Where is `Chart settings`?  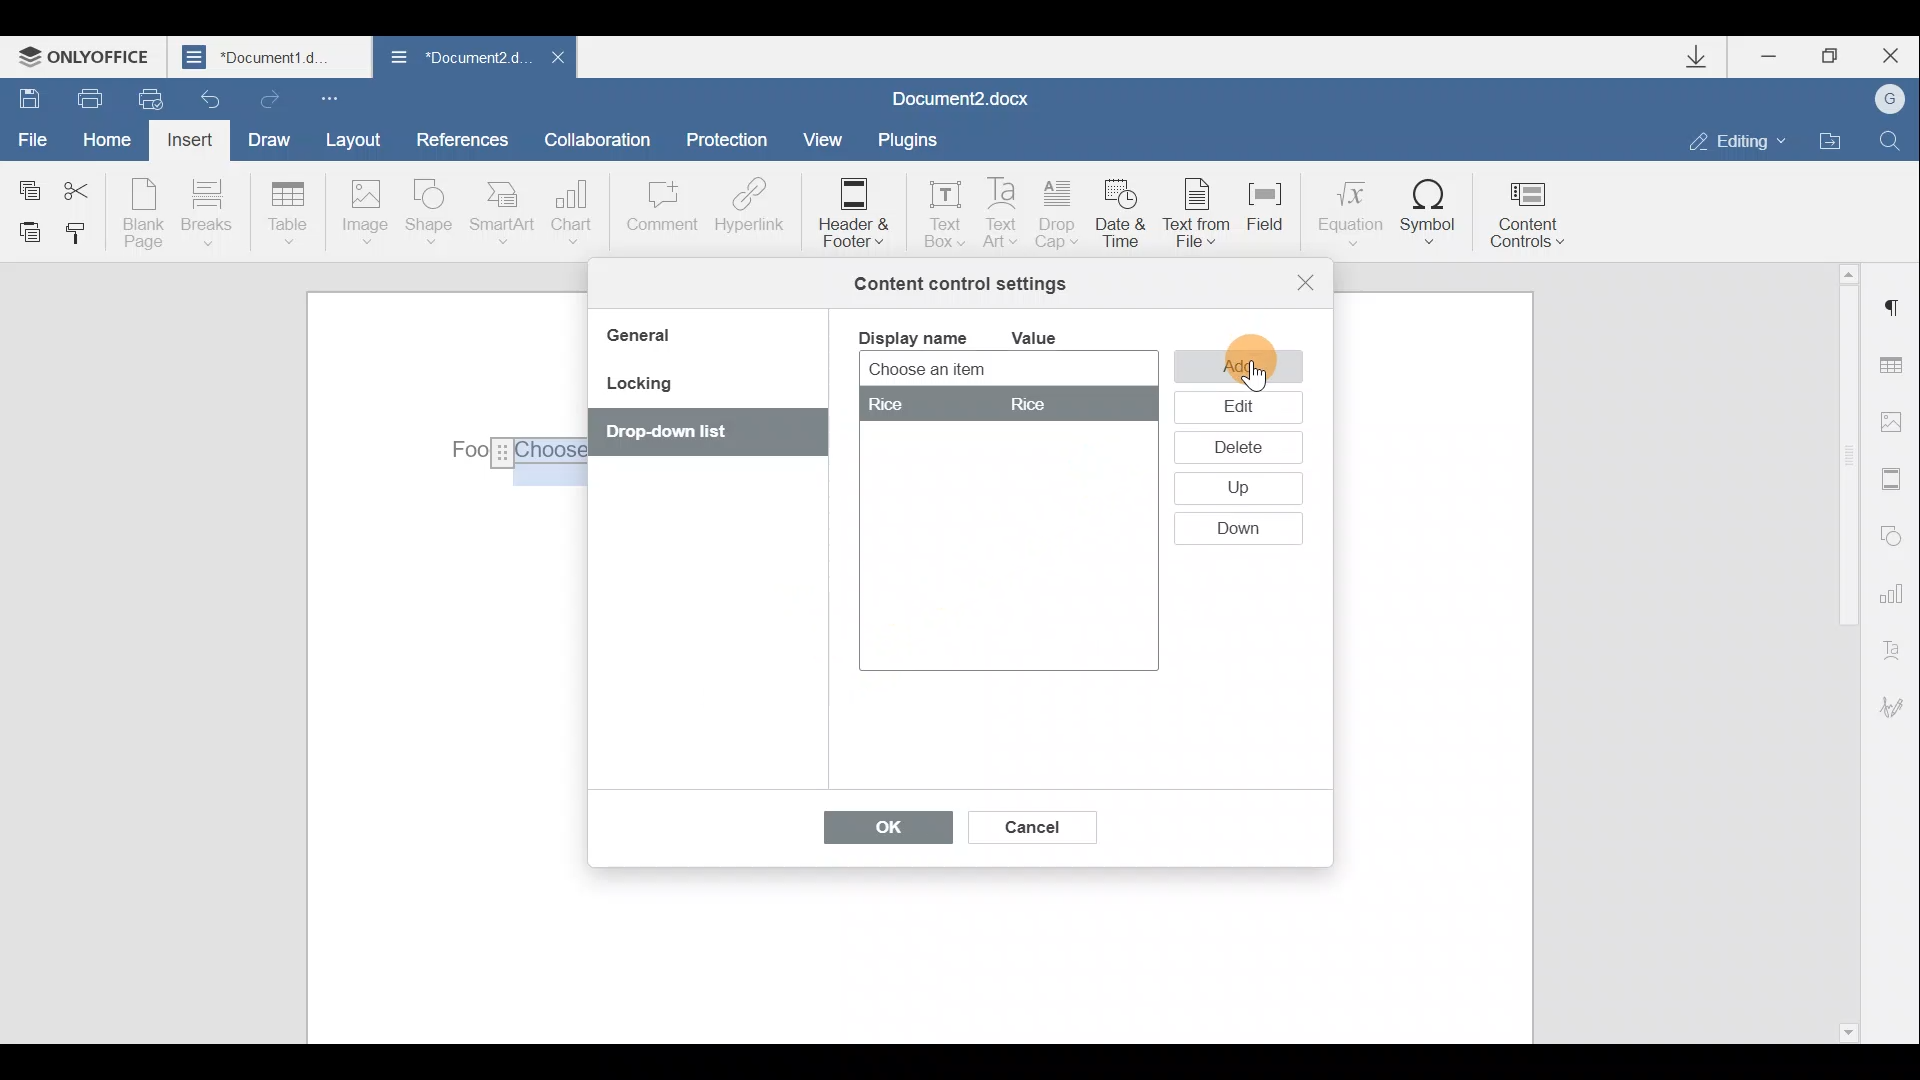 Chart settings is located at coordinates (1895, 591).